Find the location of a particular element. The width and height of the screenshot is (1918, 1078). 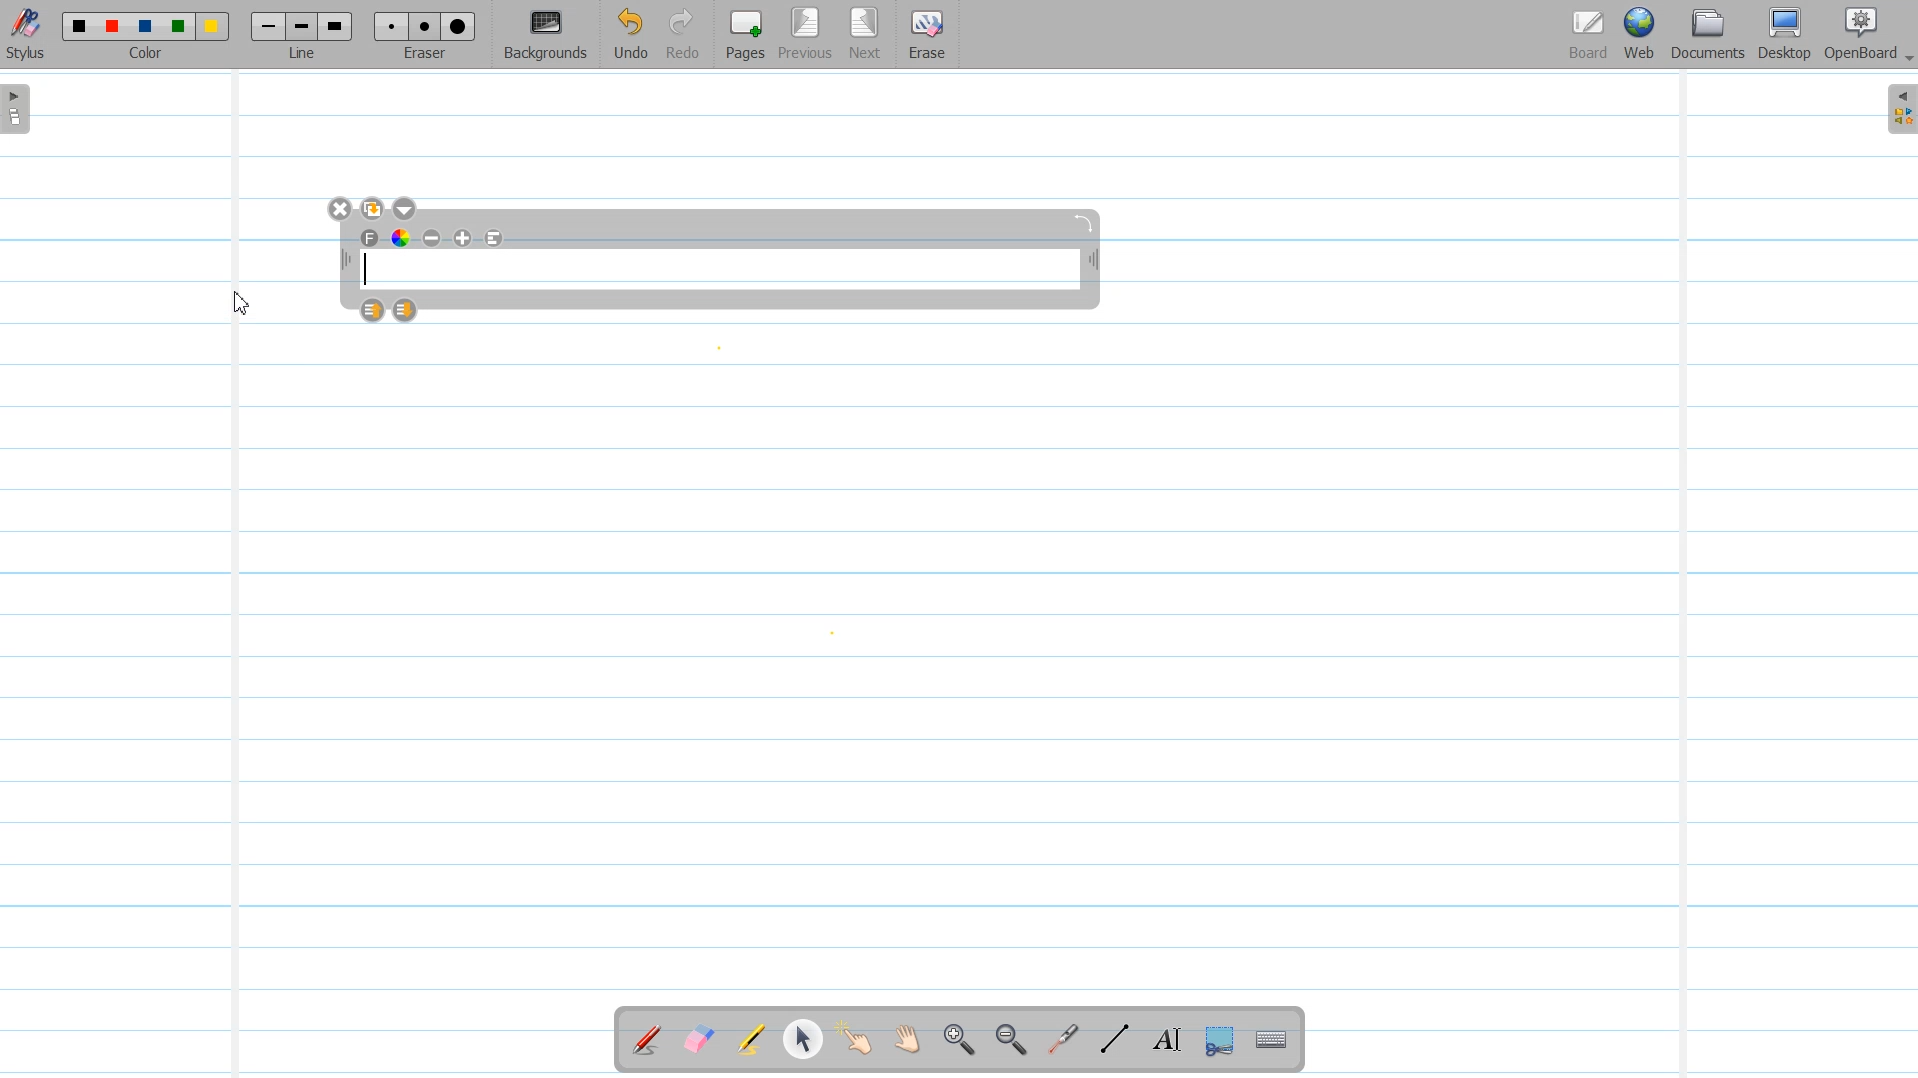

Close Window is located at coordinates (341, 209).